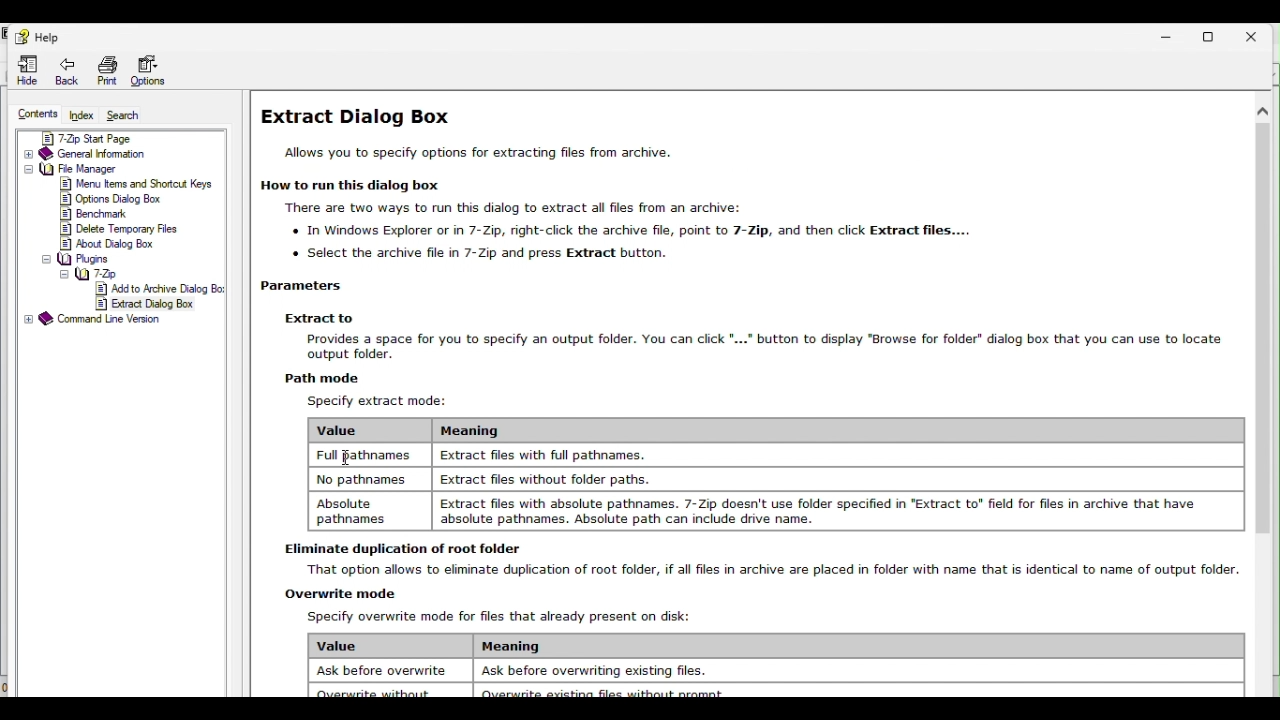  What do you see at coordinates (753, 347) in the screenshot?
I see `provide` at bounding box center [753, 347].